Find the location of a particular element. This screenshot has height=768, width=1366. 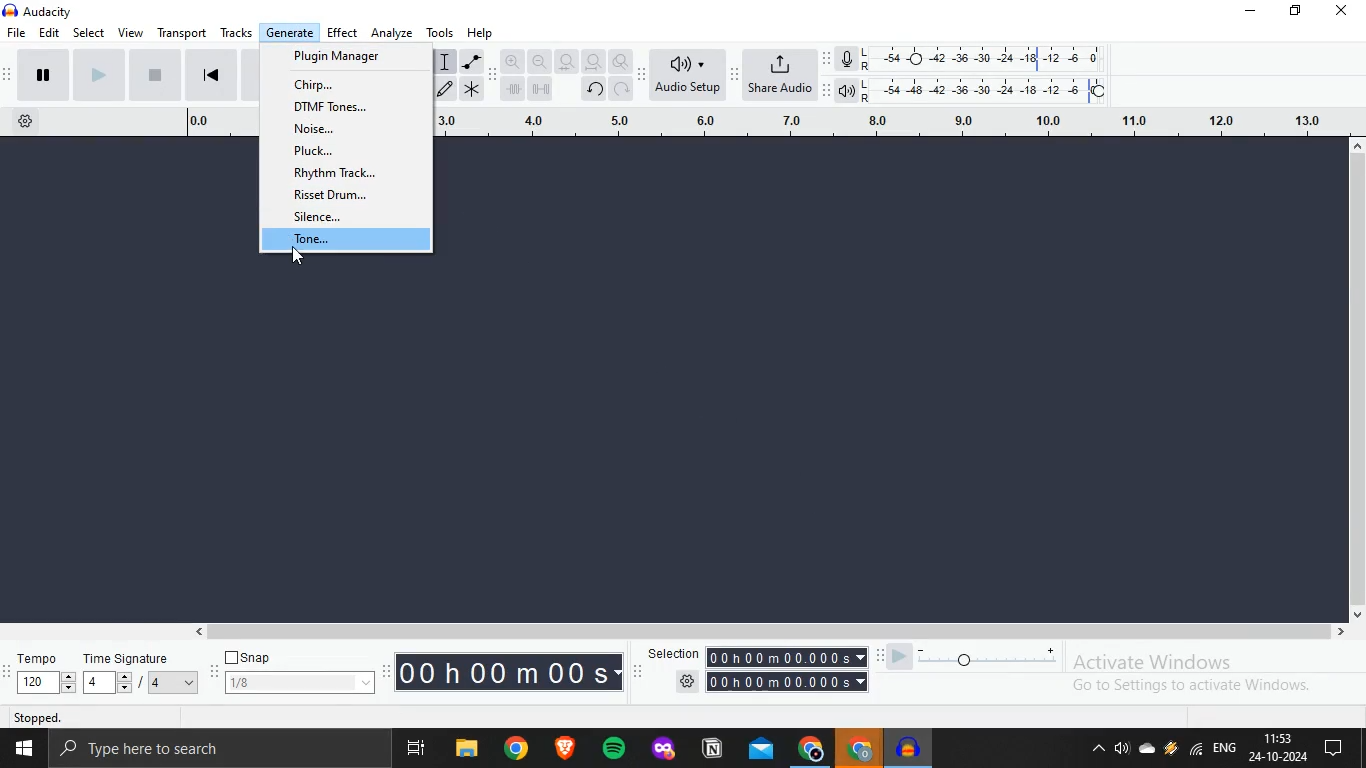

0.0 is located at coordinates (214, 125).